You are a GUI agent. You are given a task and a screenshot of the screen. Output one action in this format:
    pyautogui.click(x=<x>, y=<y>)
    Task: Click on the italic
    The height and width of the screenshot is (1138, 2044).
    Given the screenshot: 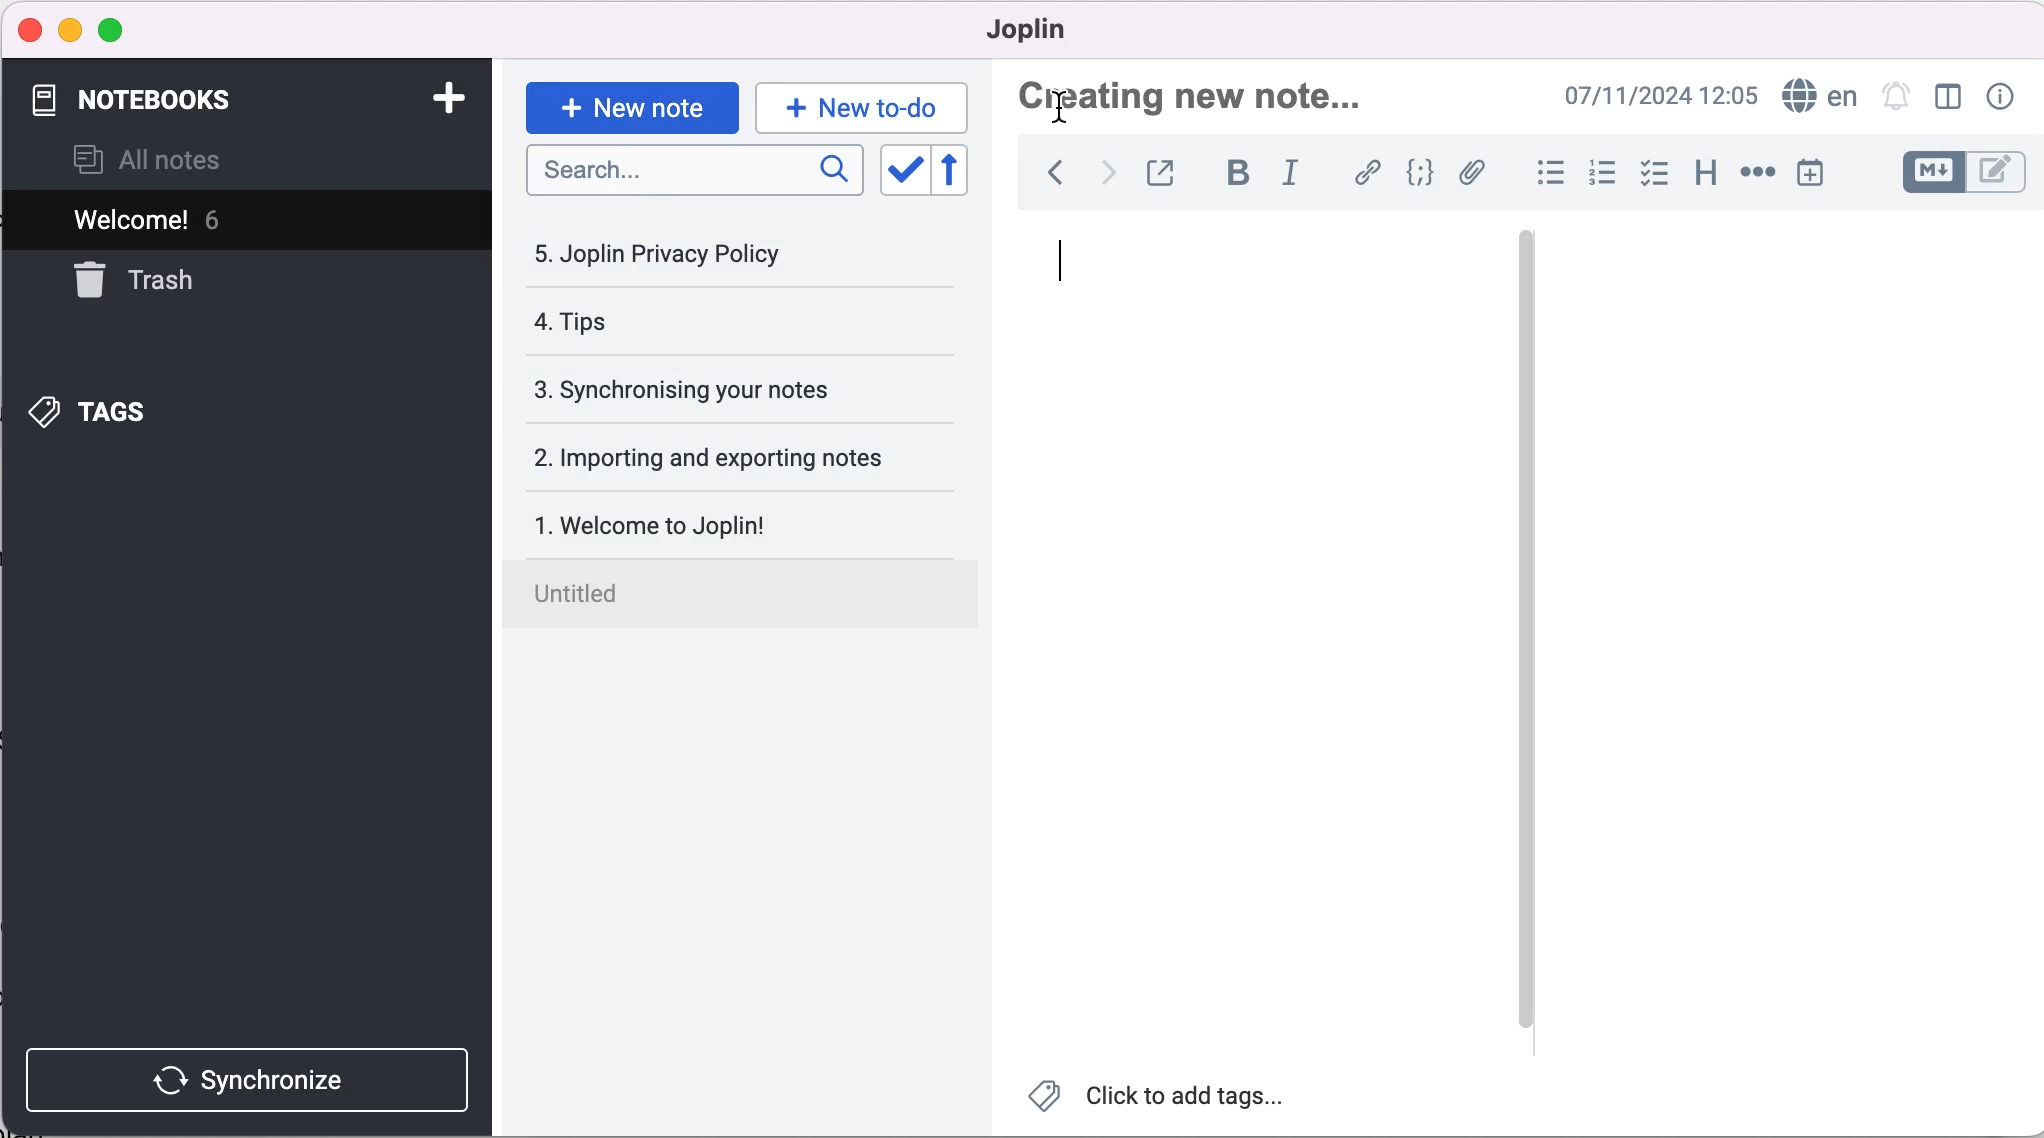 What is the action you would take?
    pyautogui.click(x=1293, y=172)
    